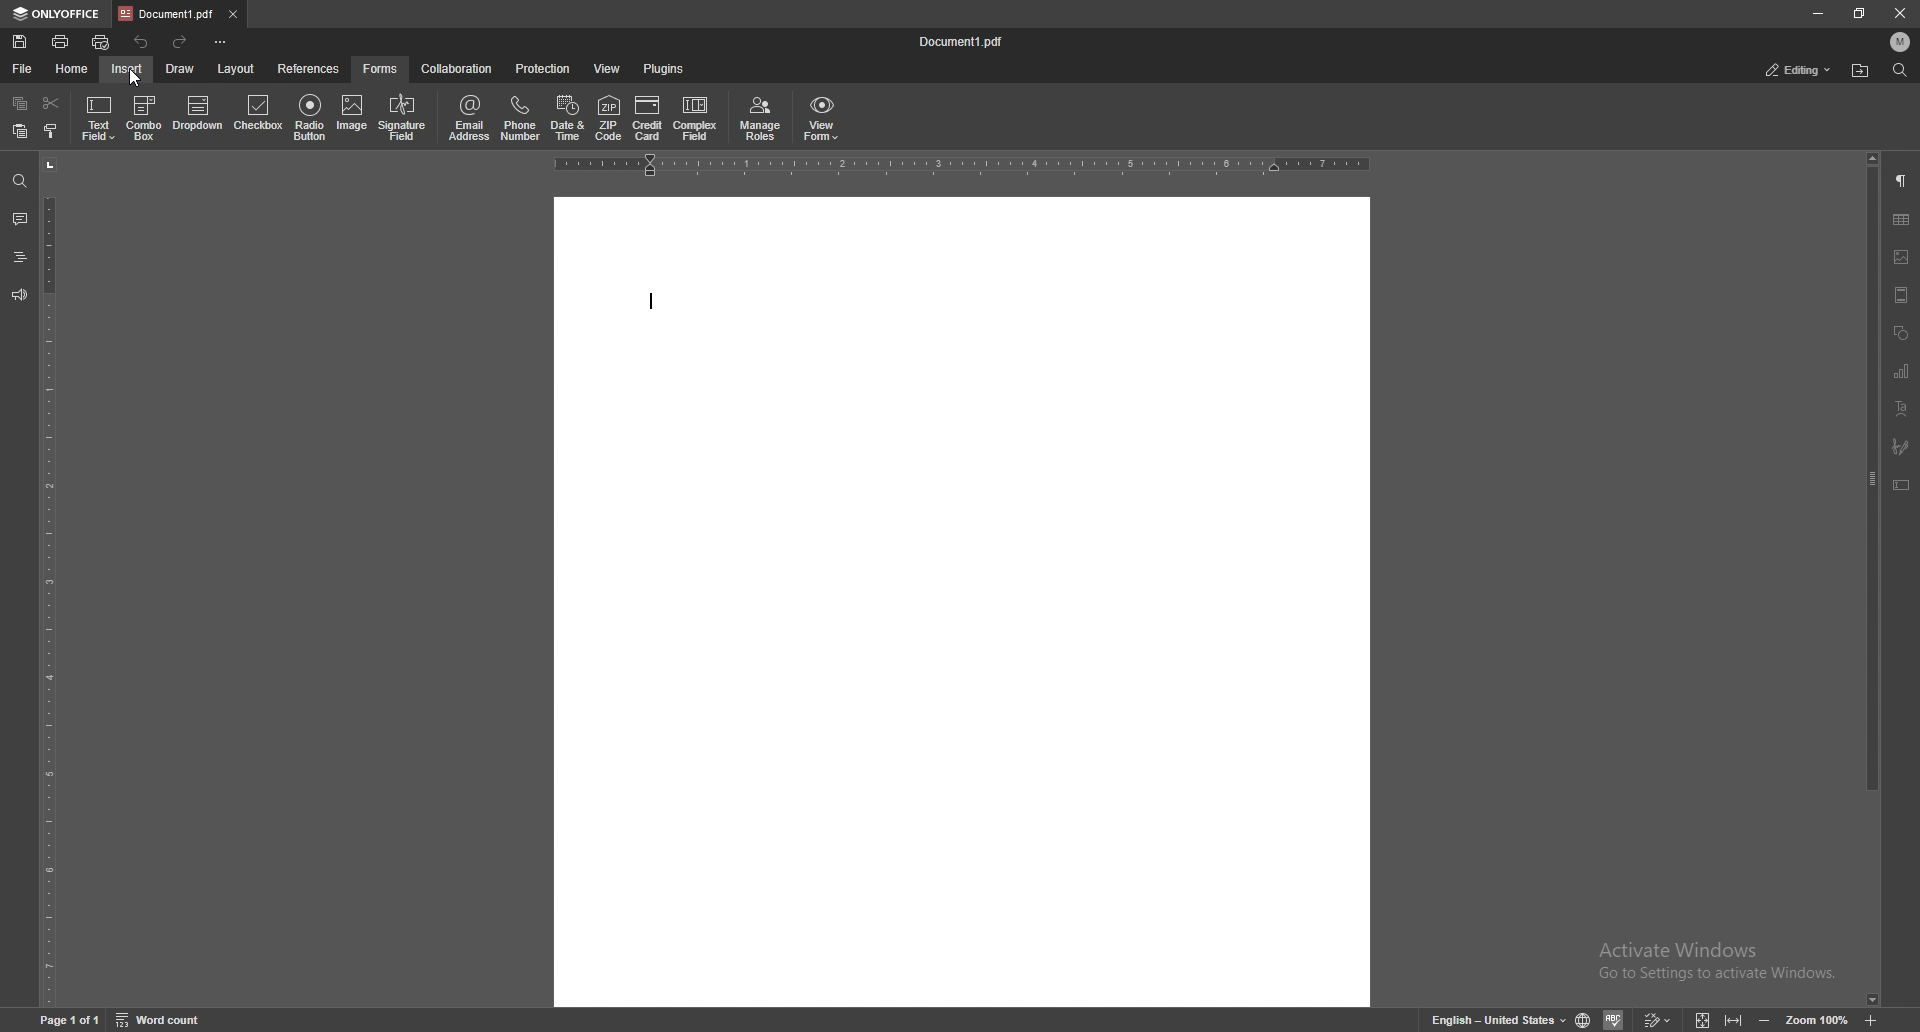  I want to click on layout, so click(236, 69).